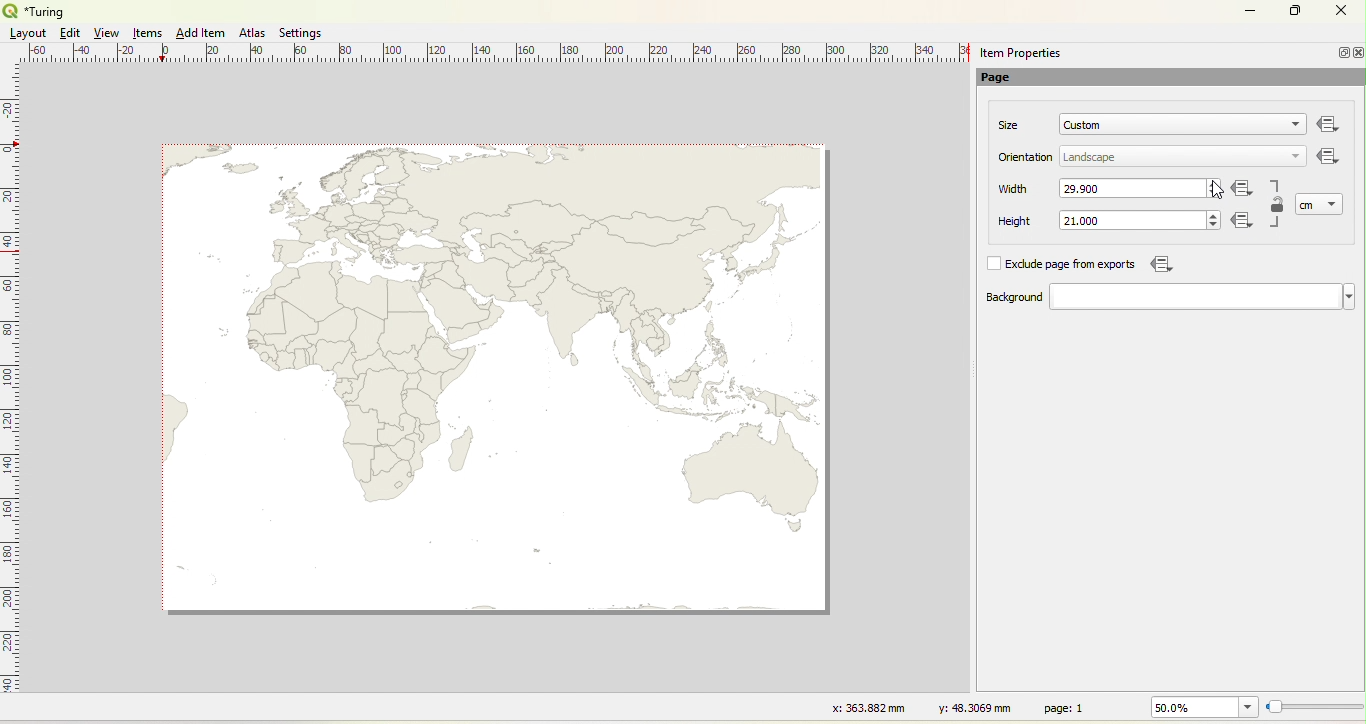  I want to click on Icon, so click(1159, 264).